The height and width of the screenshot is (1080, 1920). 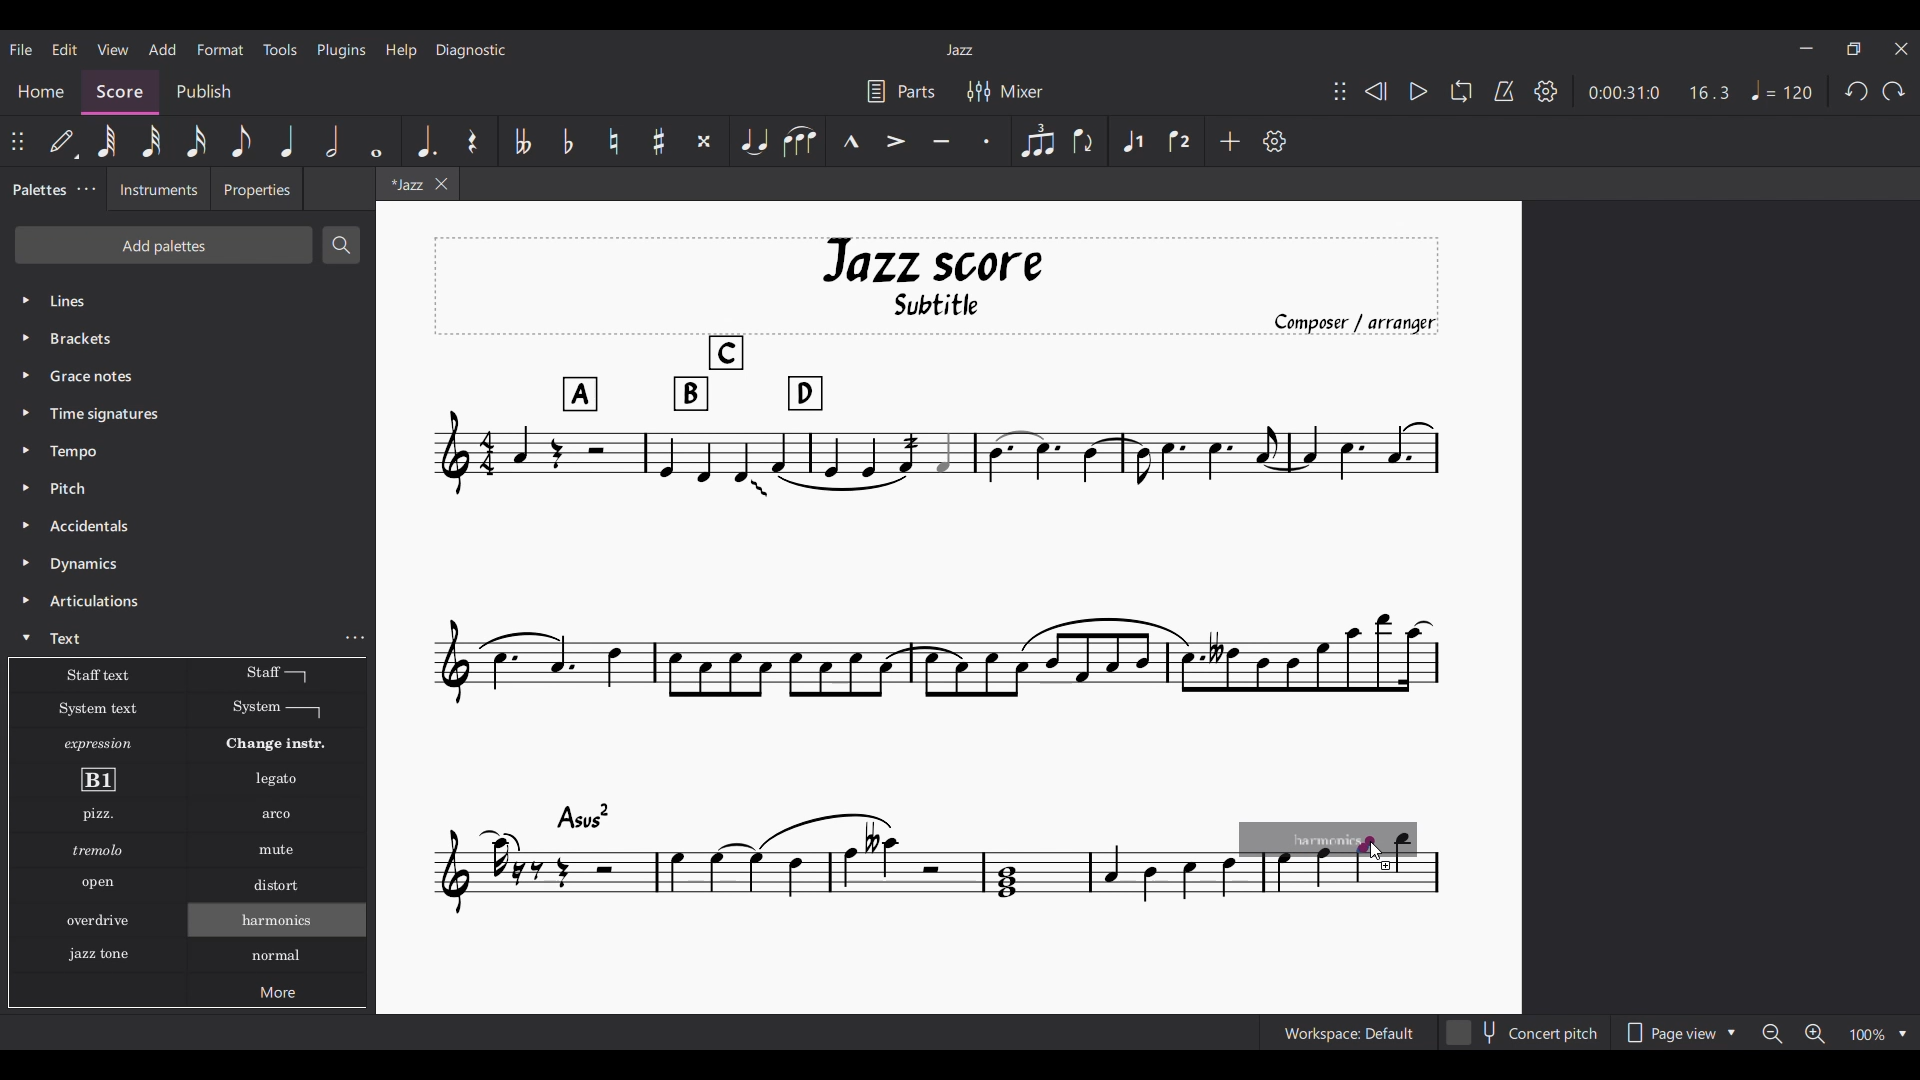 I want to click on overdrive, so click(x=99, y=923).